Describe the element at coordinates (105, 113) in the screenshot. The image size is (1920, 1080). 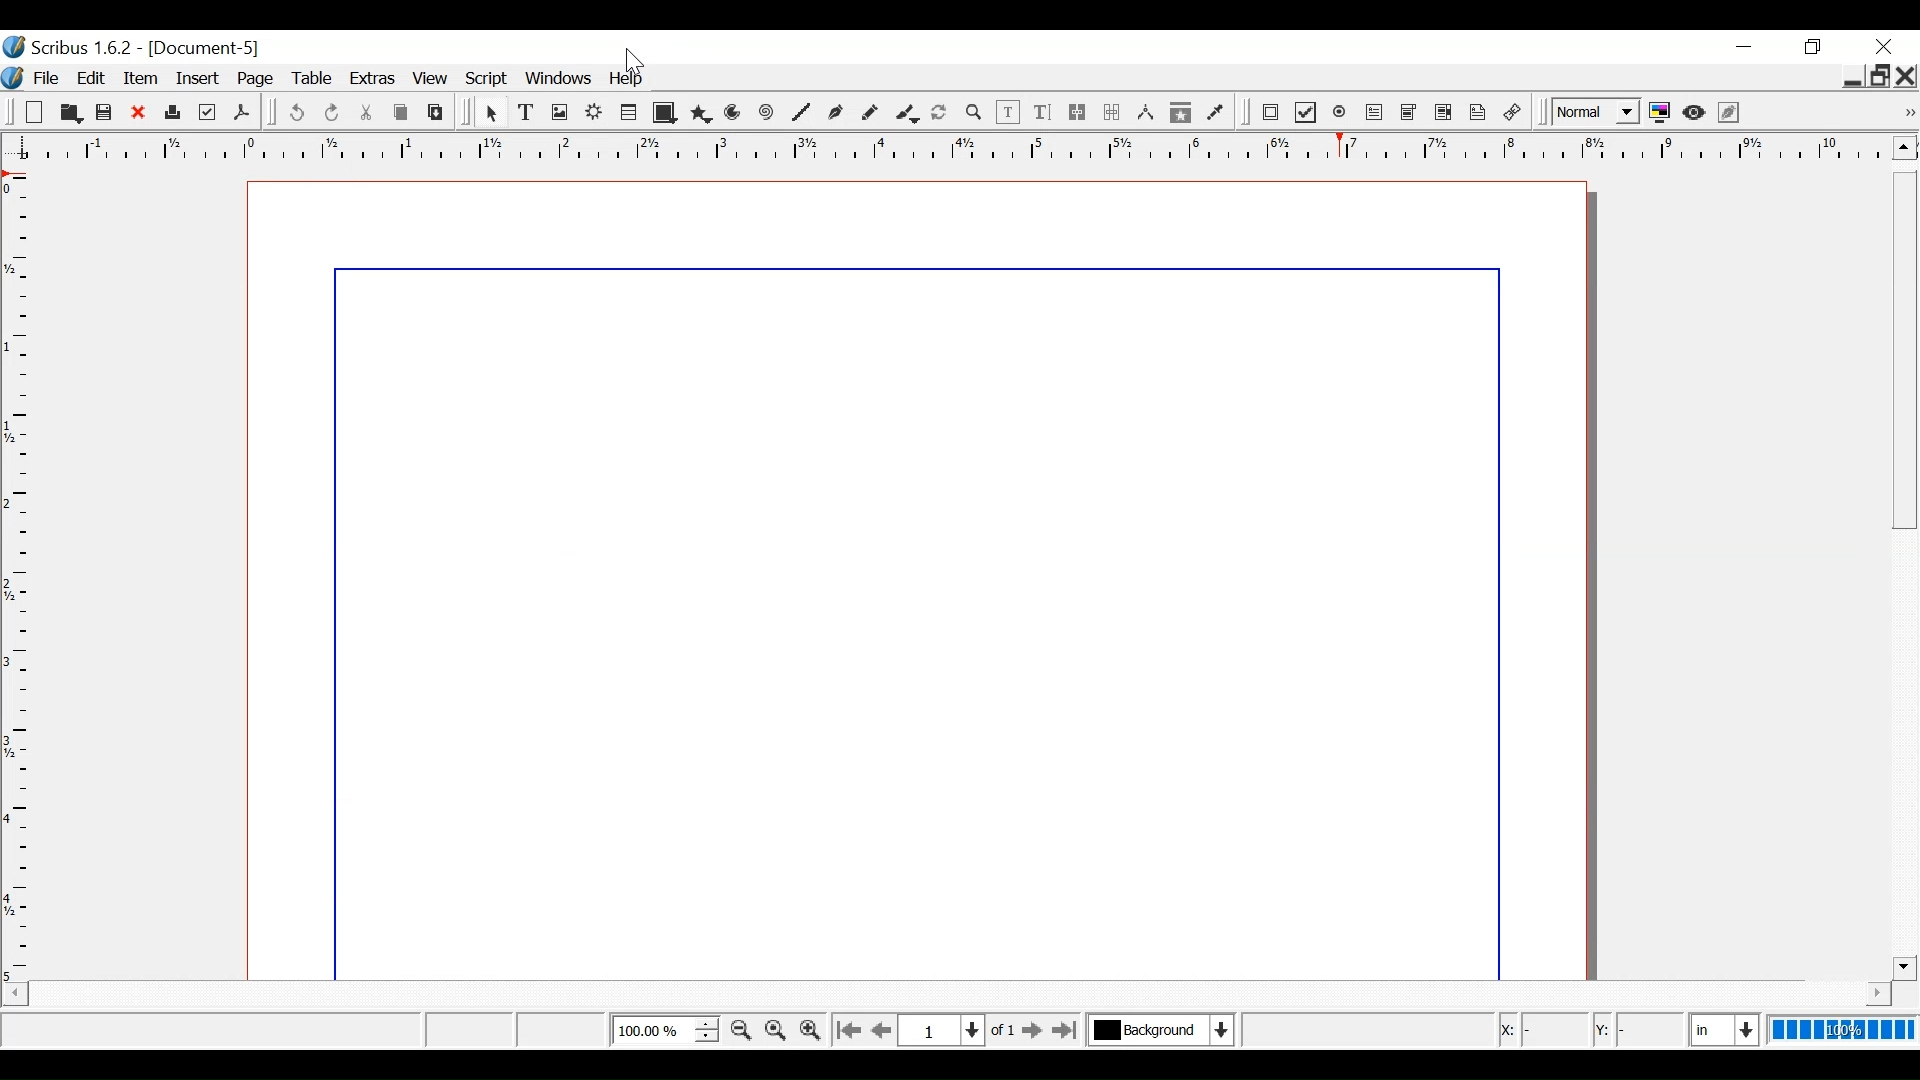
I see `Save` at that location.